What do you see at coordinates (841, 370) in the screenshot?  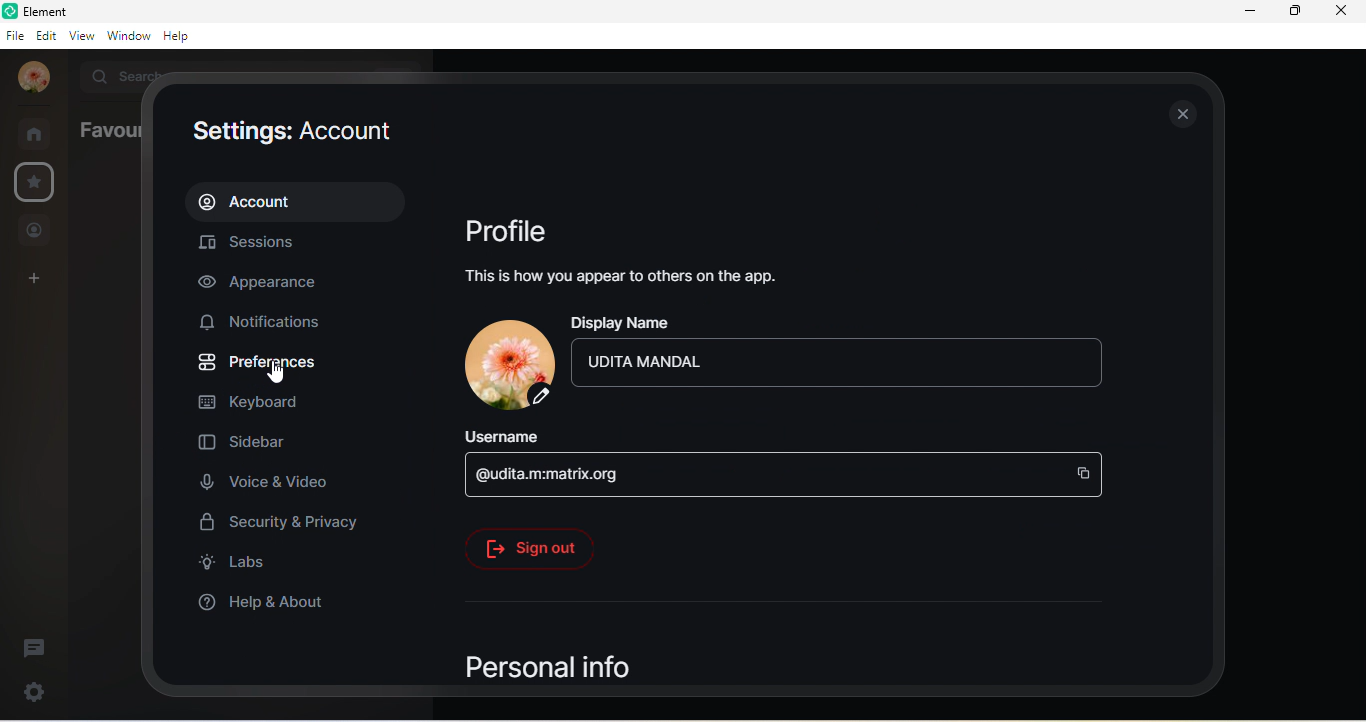 I see `udita mandal` at bounding box center [841, 370].